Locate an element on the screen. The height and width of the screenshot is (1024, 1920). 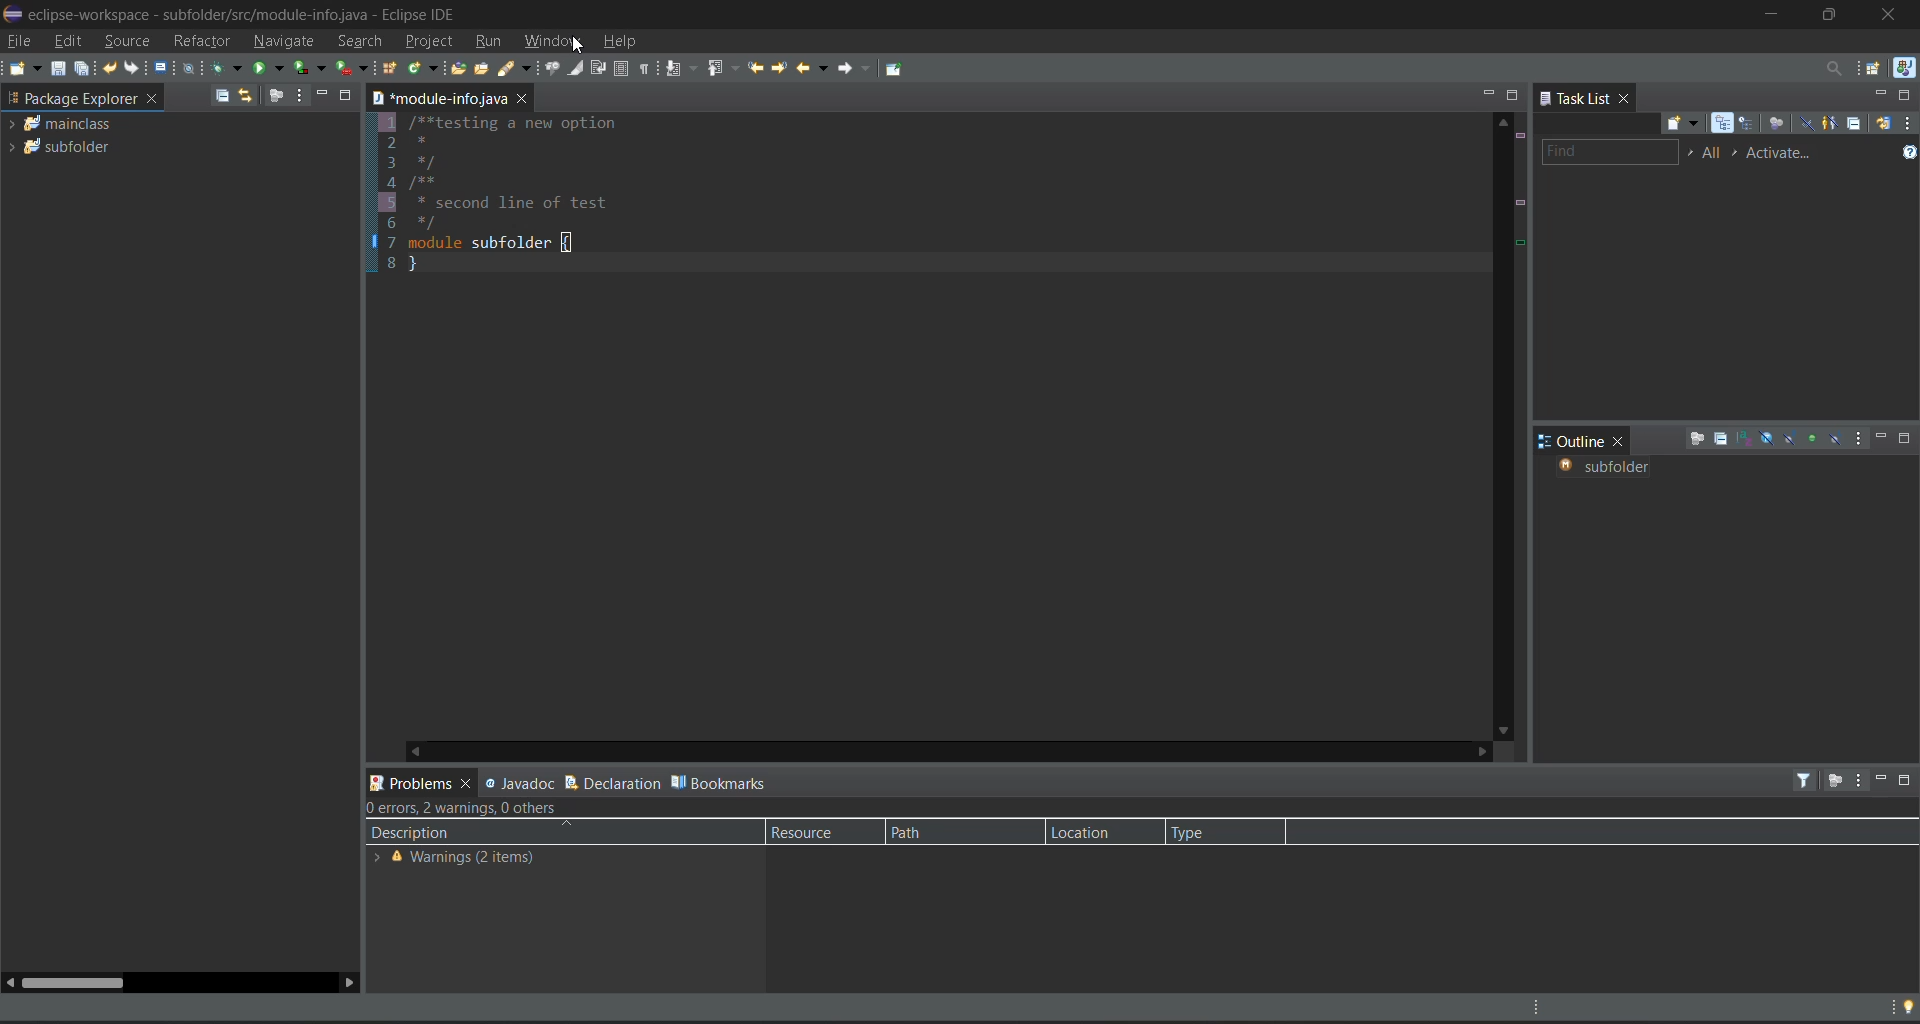
module info java is located at coordinates (442, 97).